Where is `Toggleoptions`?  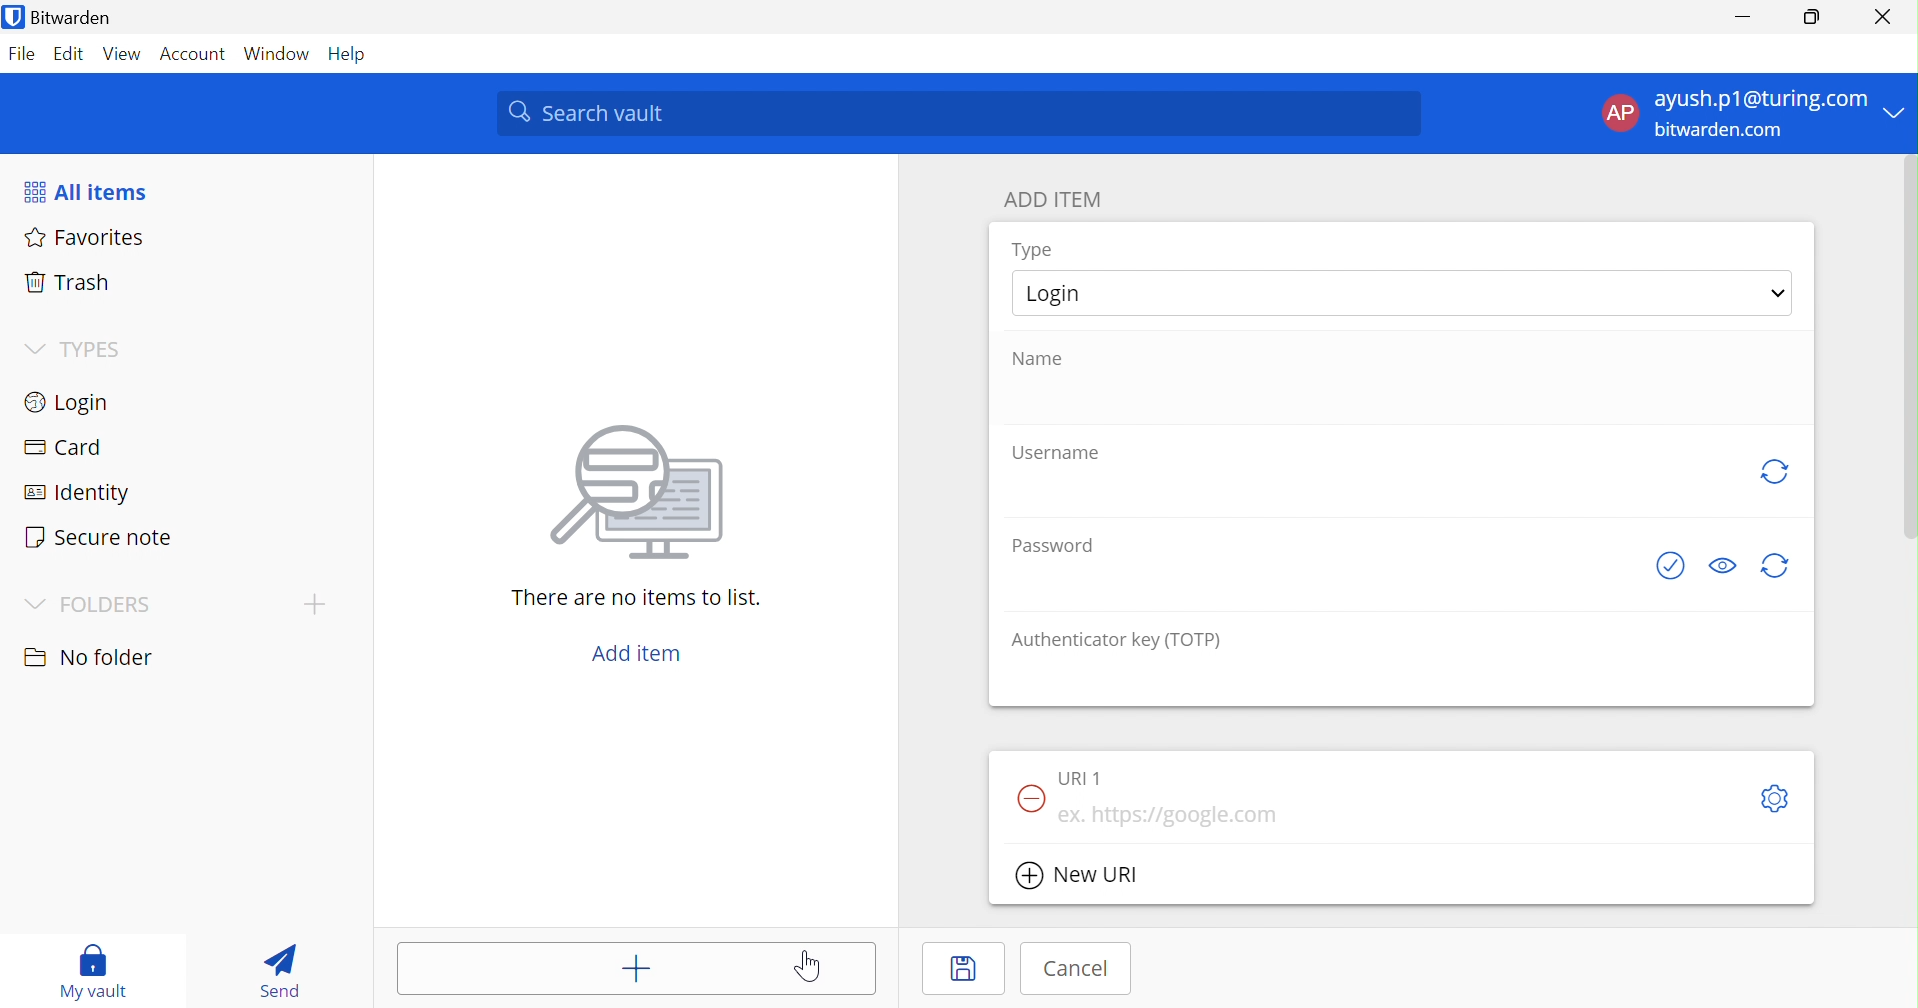
Toggleoptions is located at coordinates (1772, 798).